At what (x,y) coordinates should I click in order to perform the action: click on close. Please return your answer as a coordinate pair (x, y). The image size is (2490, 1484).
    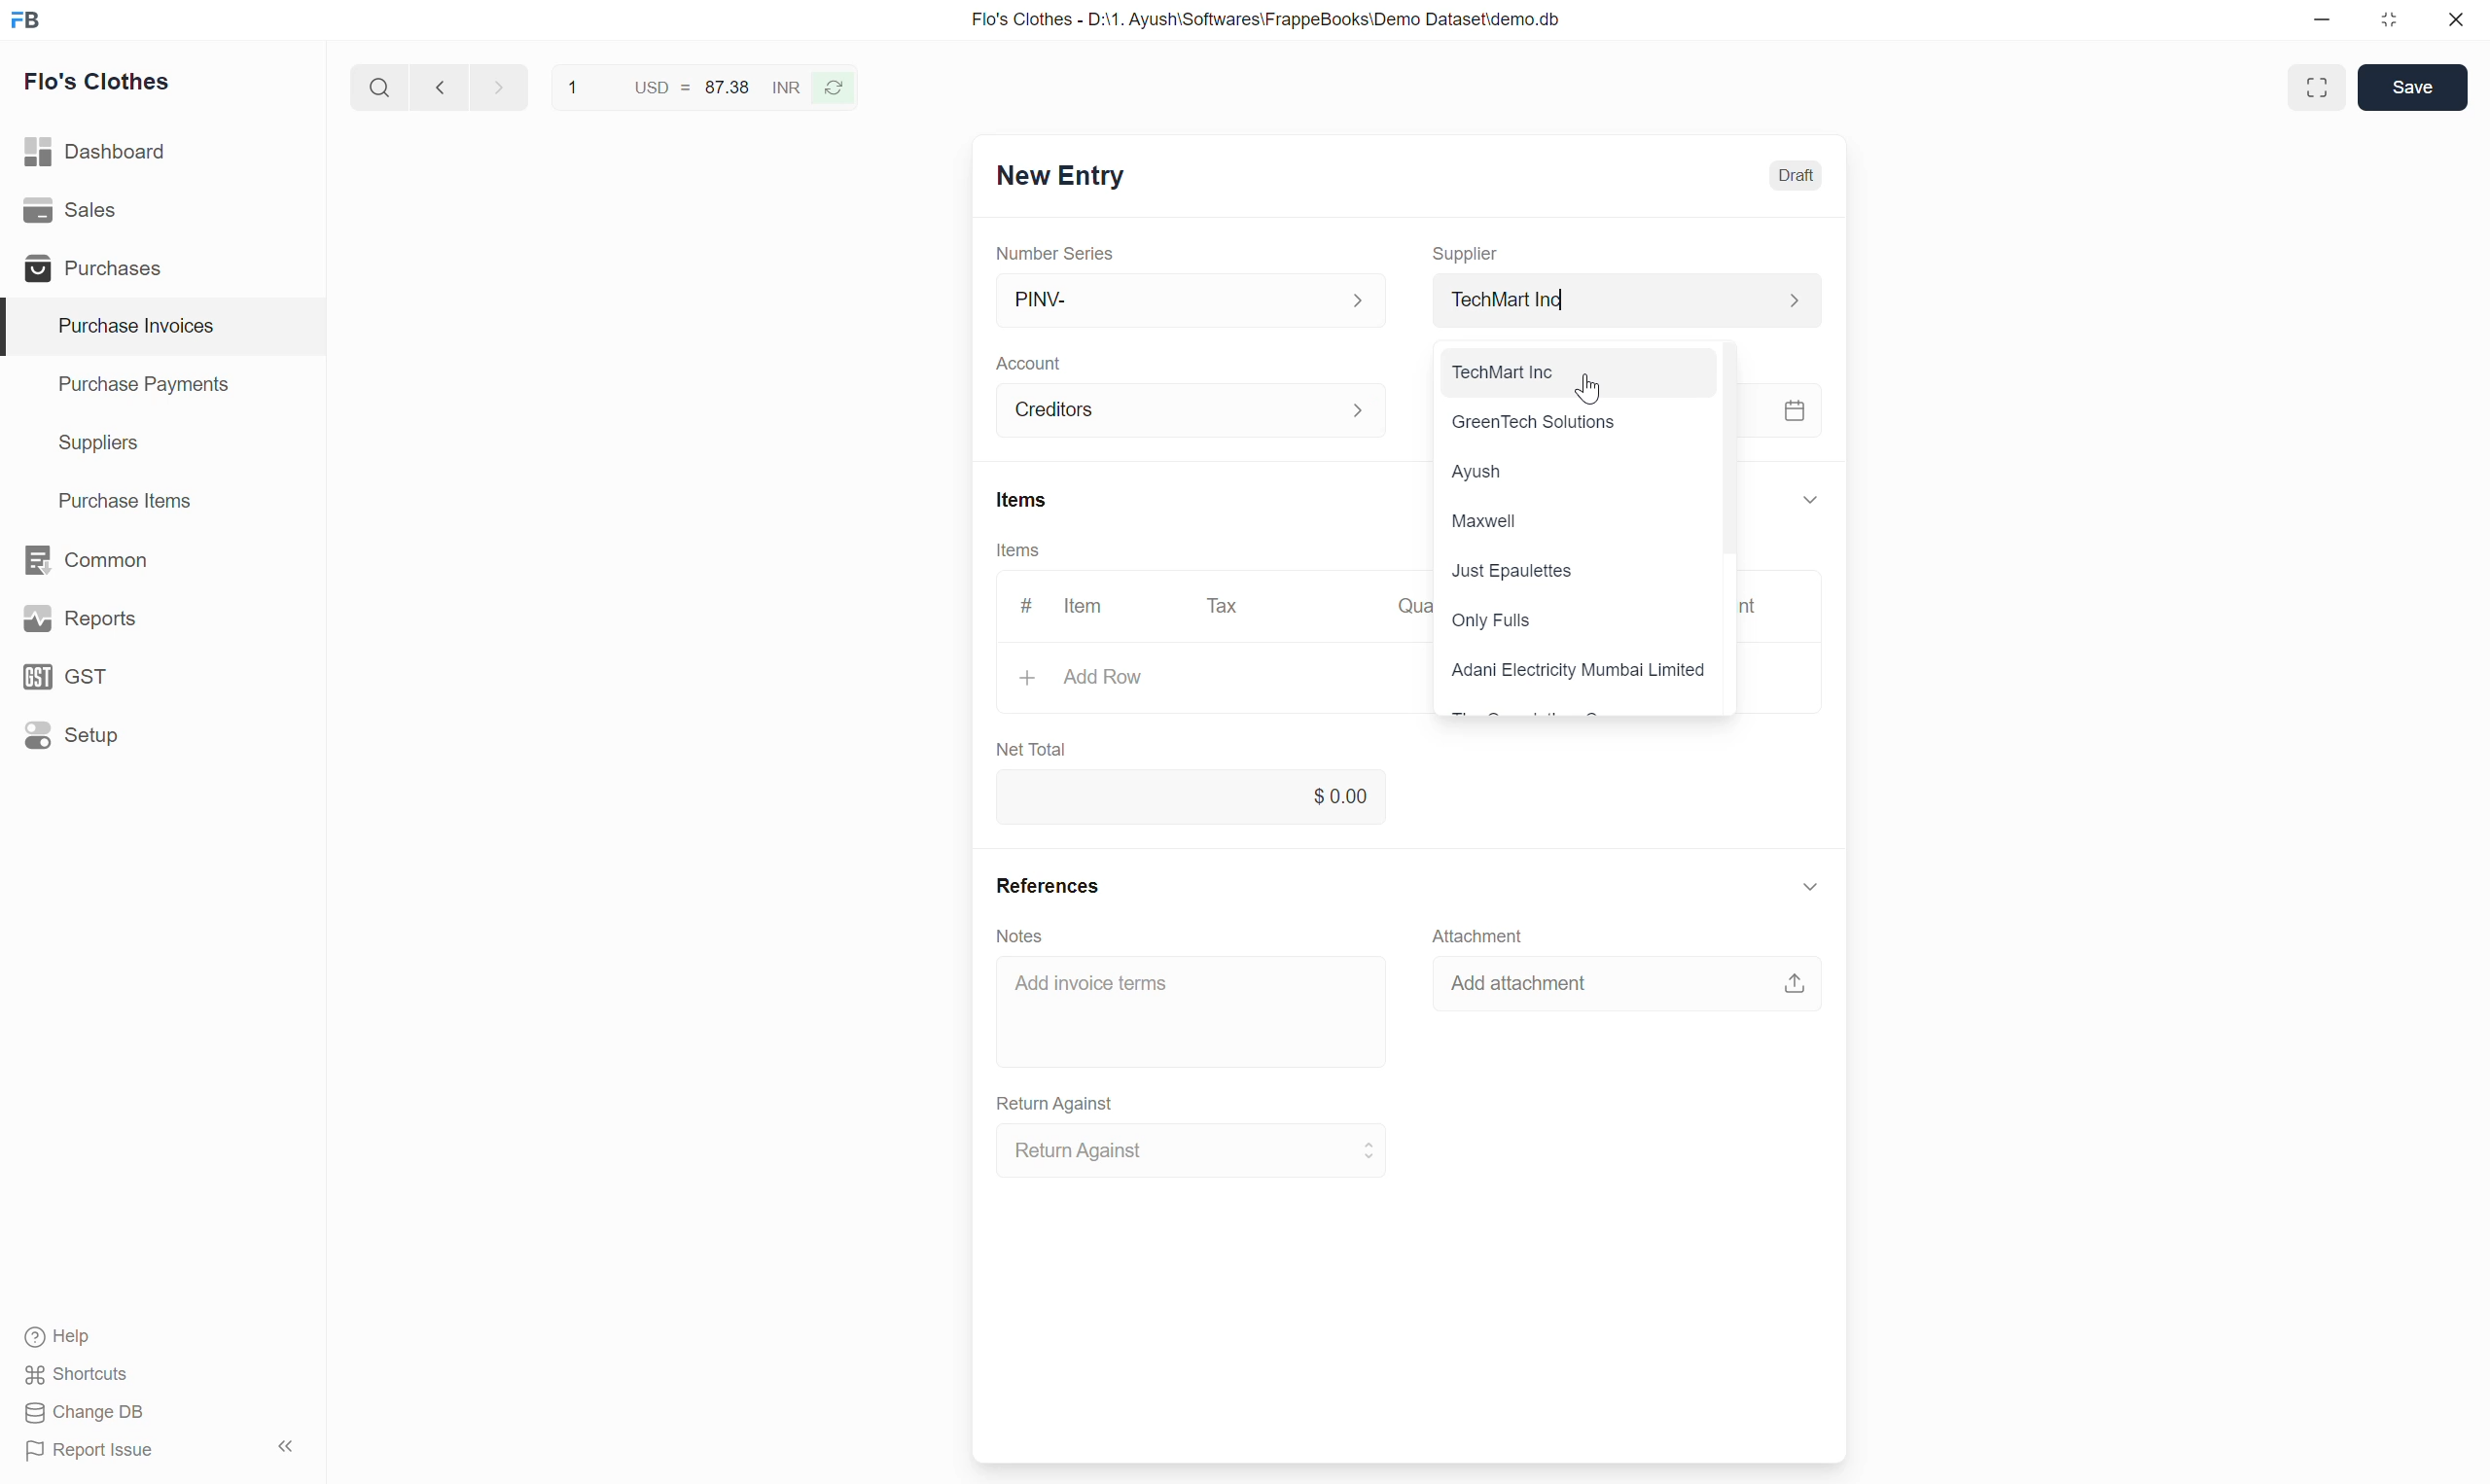
    Looking at the image, I should click on (2456, 23).